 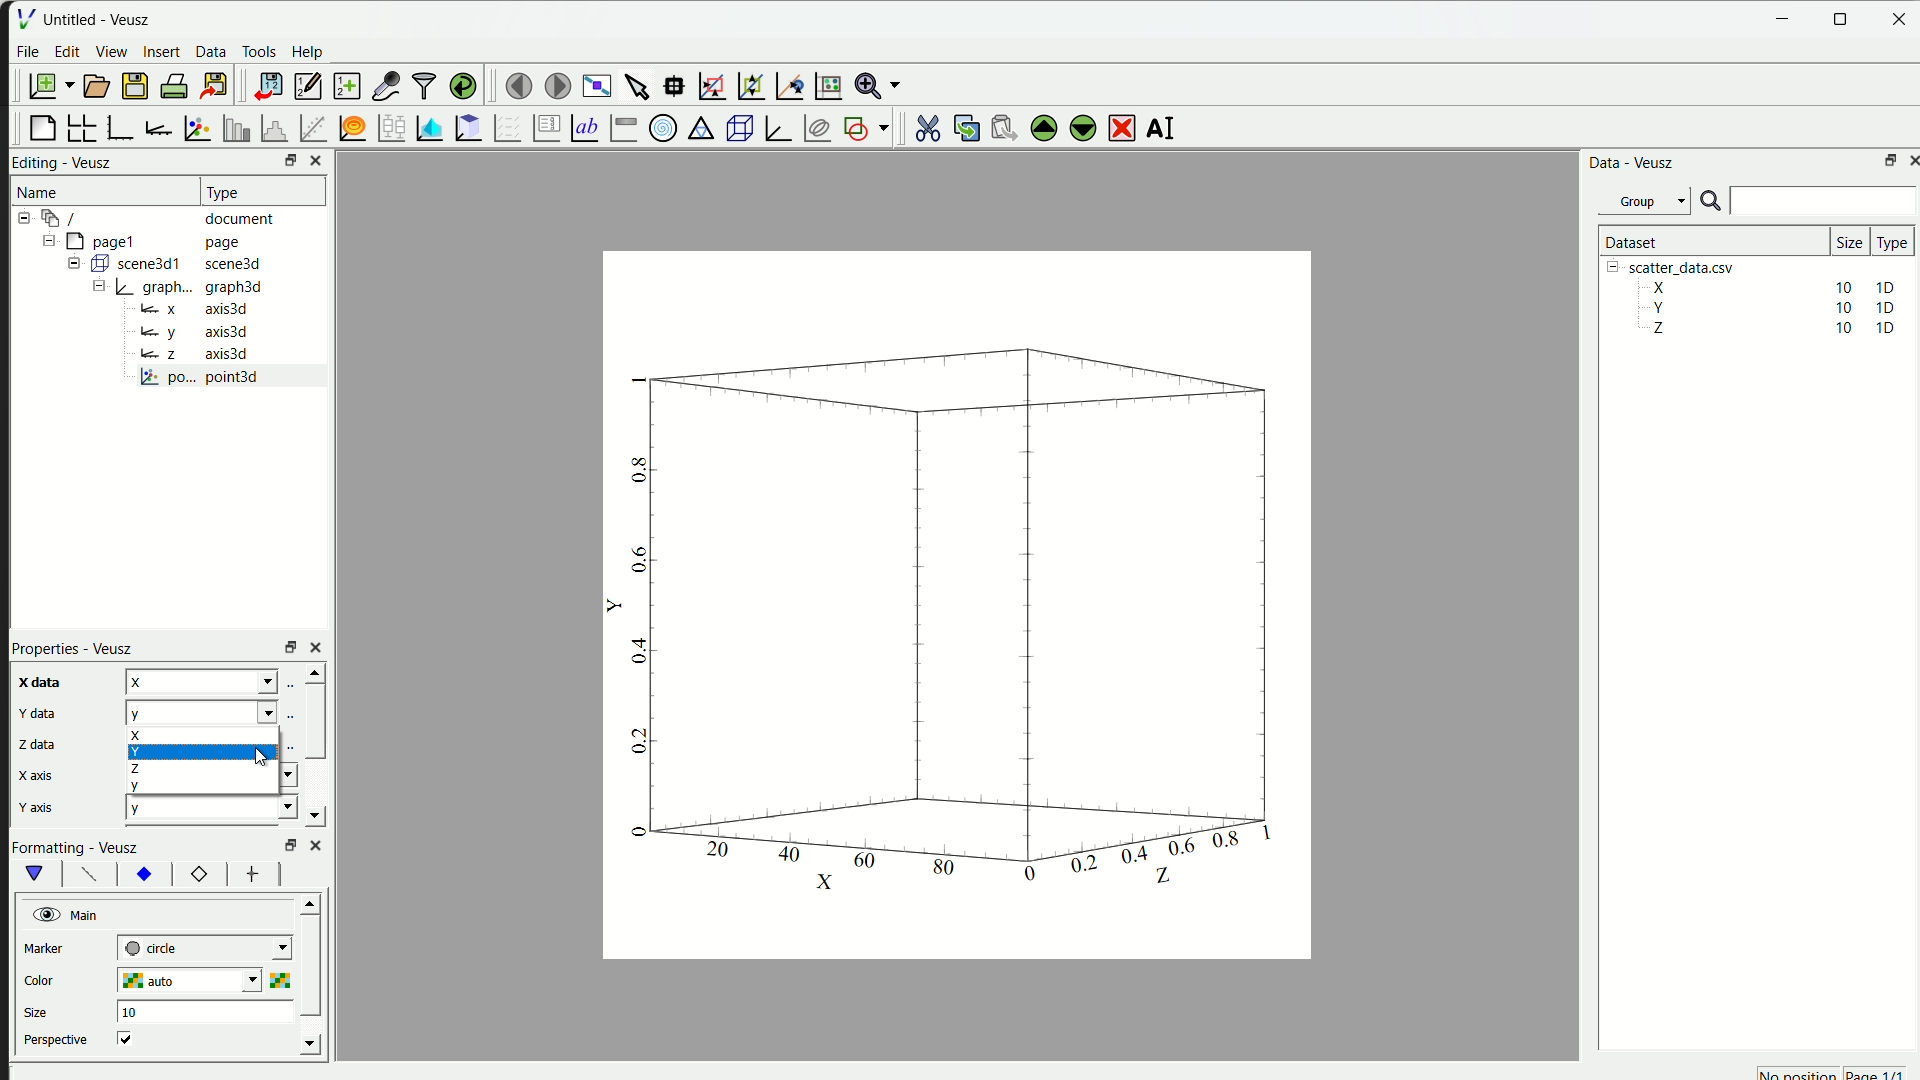 I want to click on search bar, so click(x=1826, y=201).